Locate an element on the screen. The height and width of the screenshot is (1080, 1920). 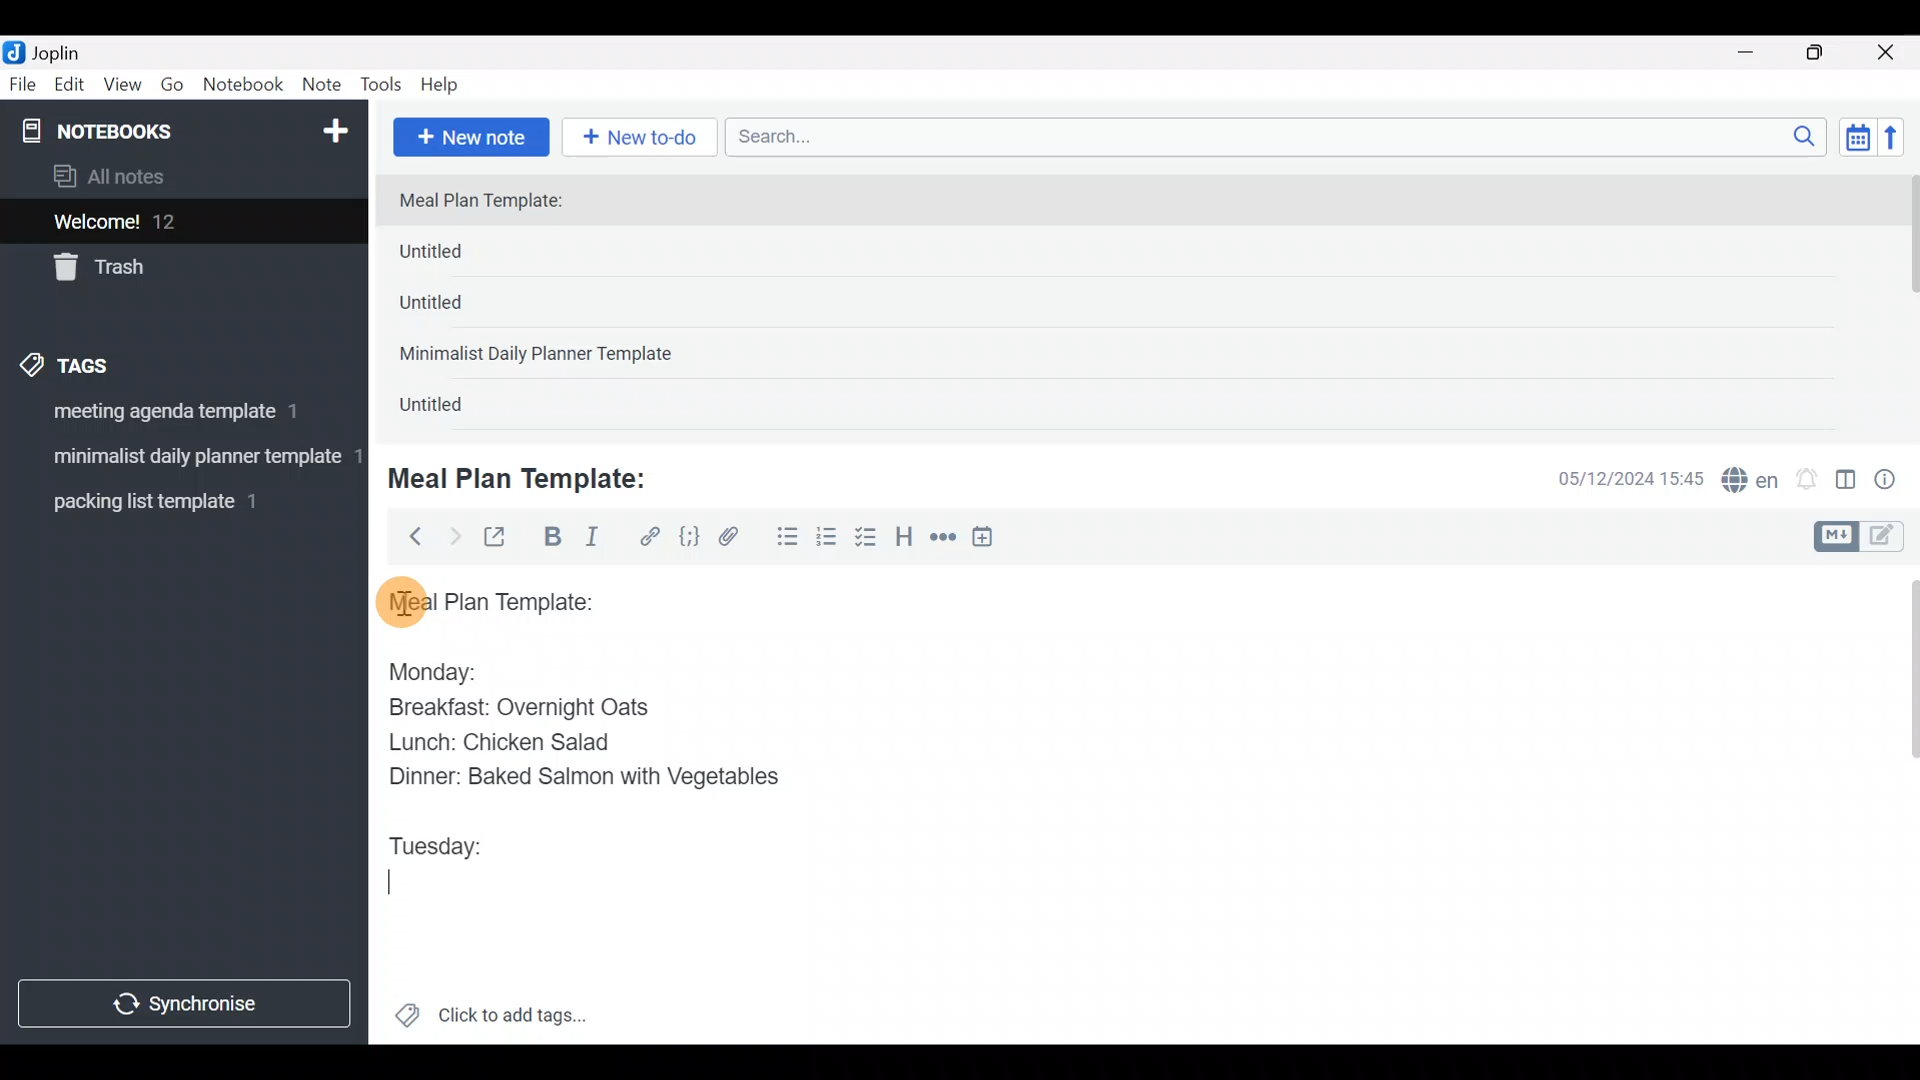
New to-do is located at coordinates (644, 139).